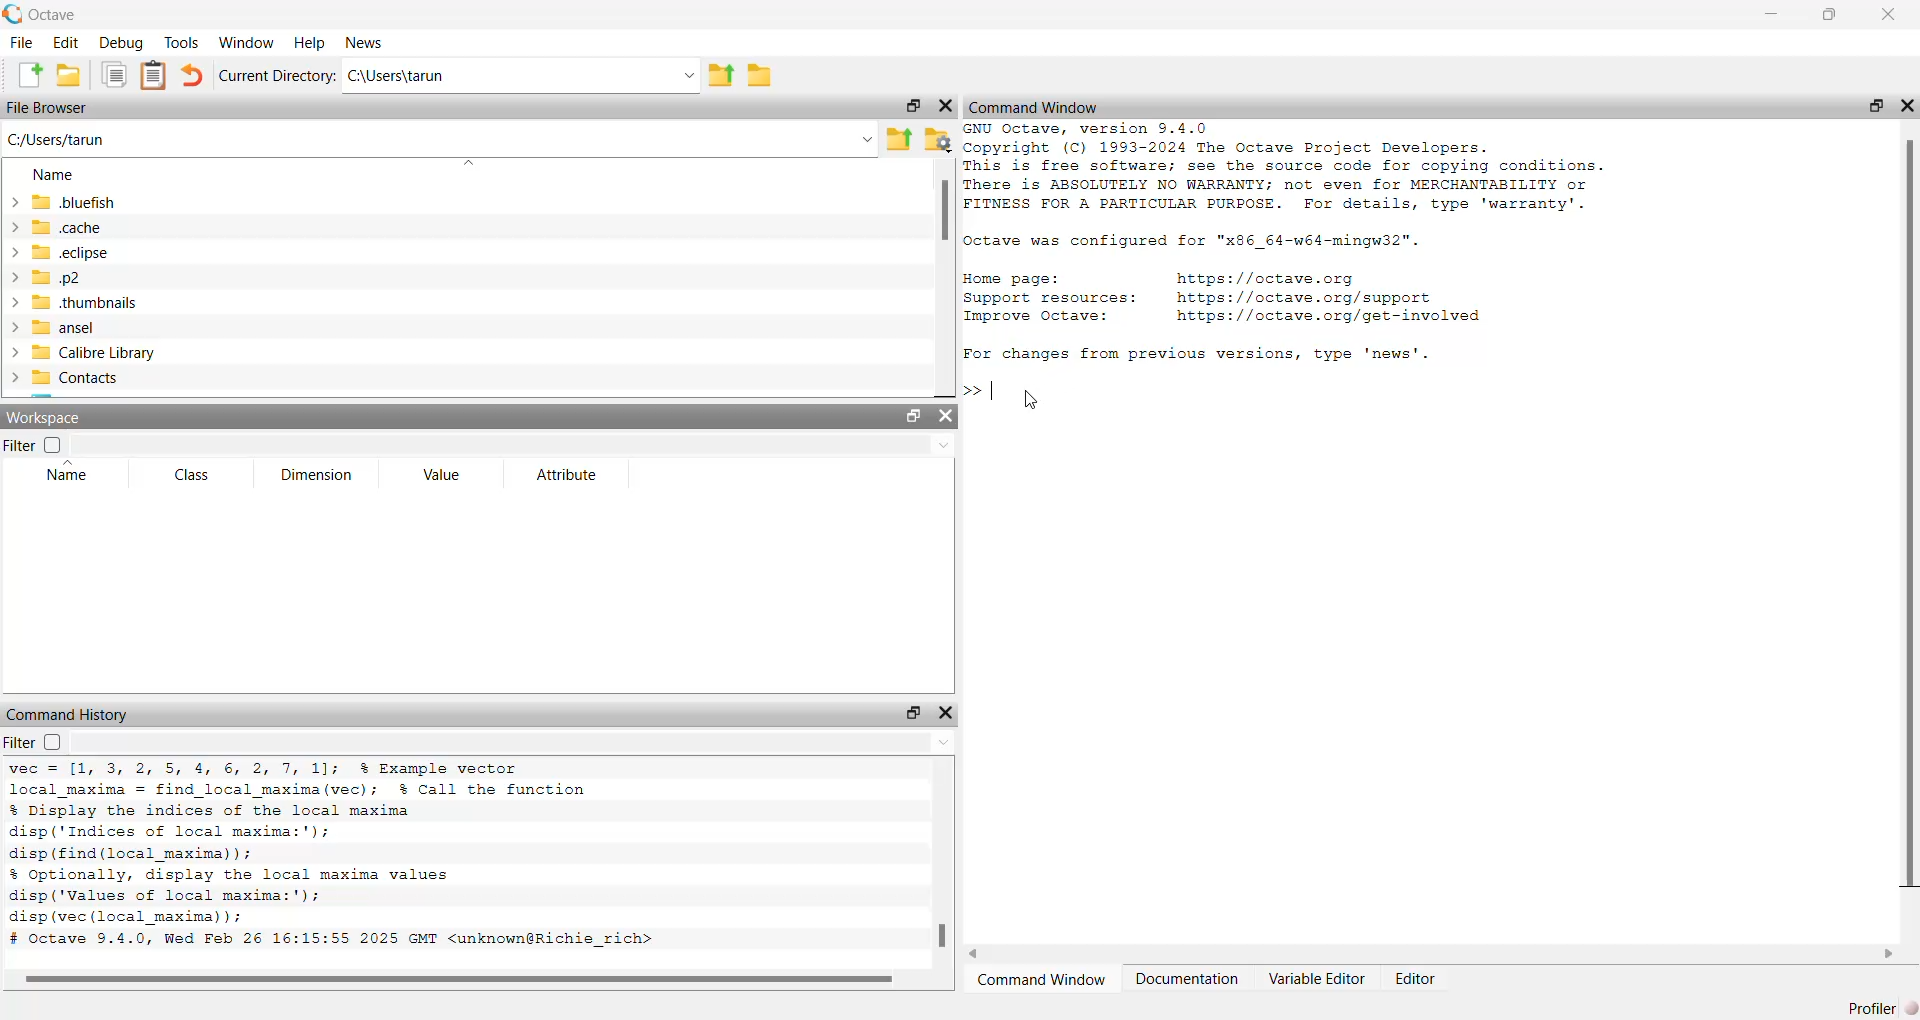 The image size is (1920, 1020). What do you see at coordinates (1829, 16) in the screenshot?
I see `restore` at bounding box center [1829, 16].